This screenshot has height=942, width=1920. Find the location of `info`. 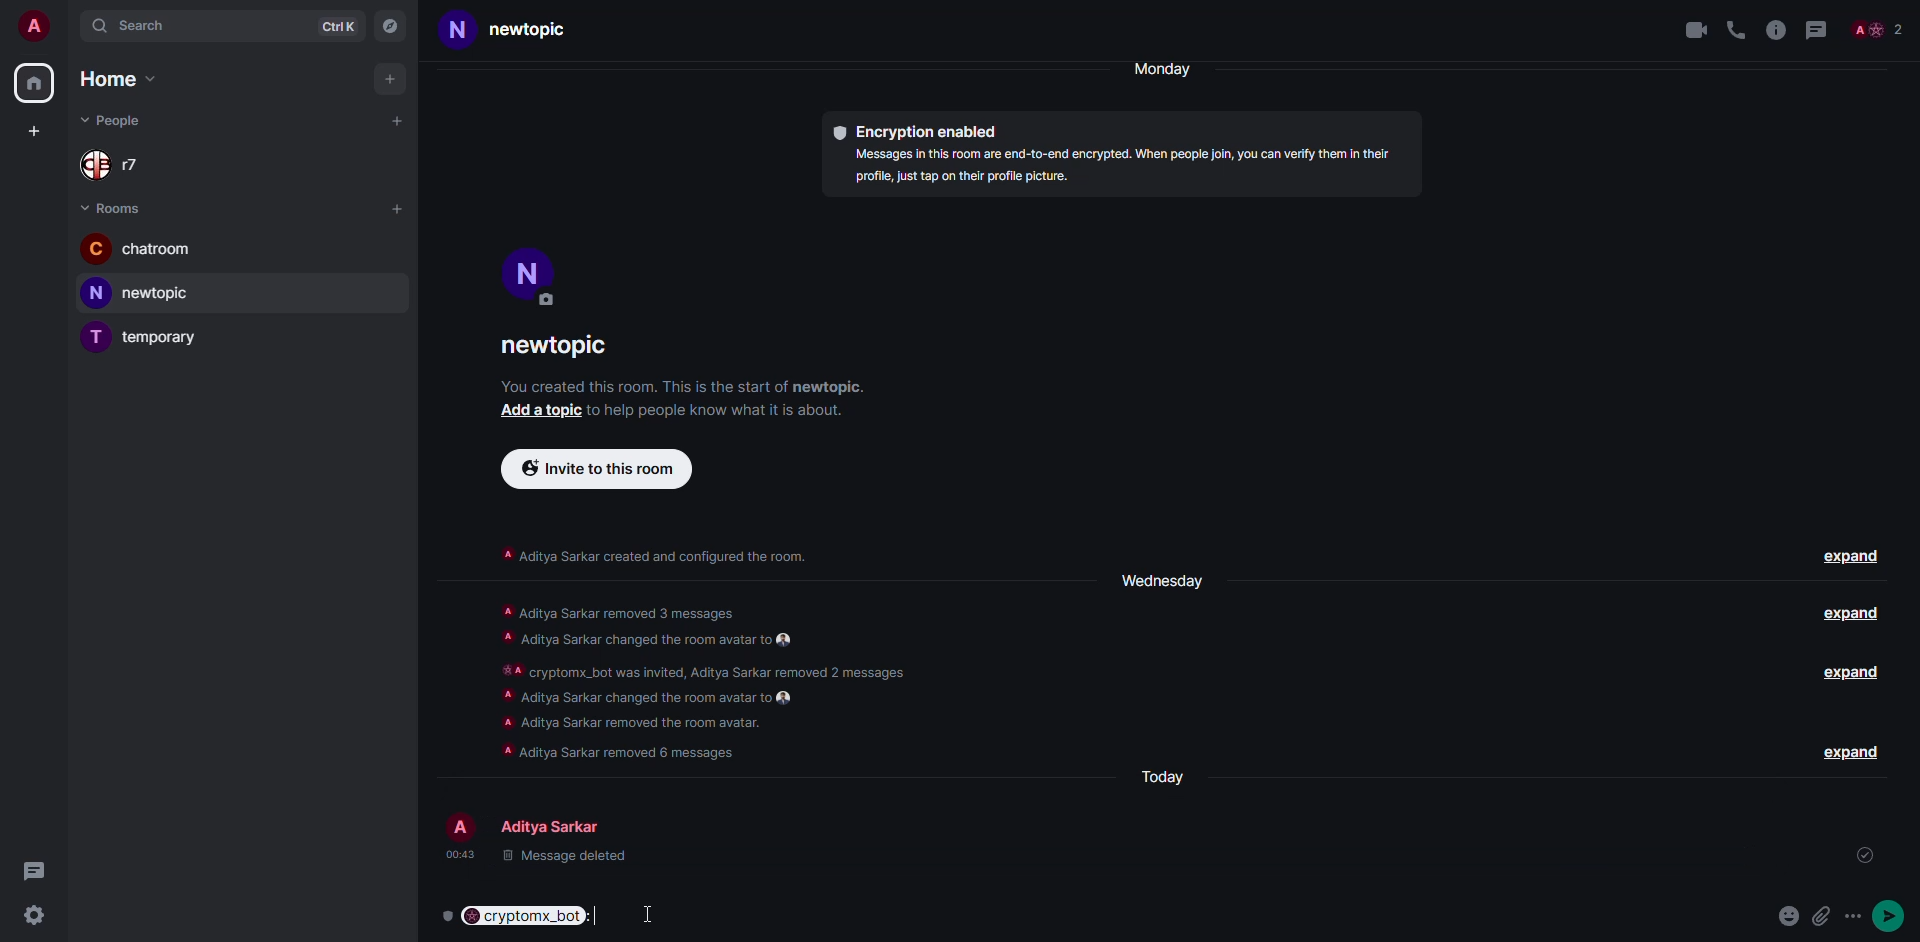

info is located at coordinates (710, 409).